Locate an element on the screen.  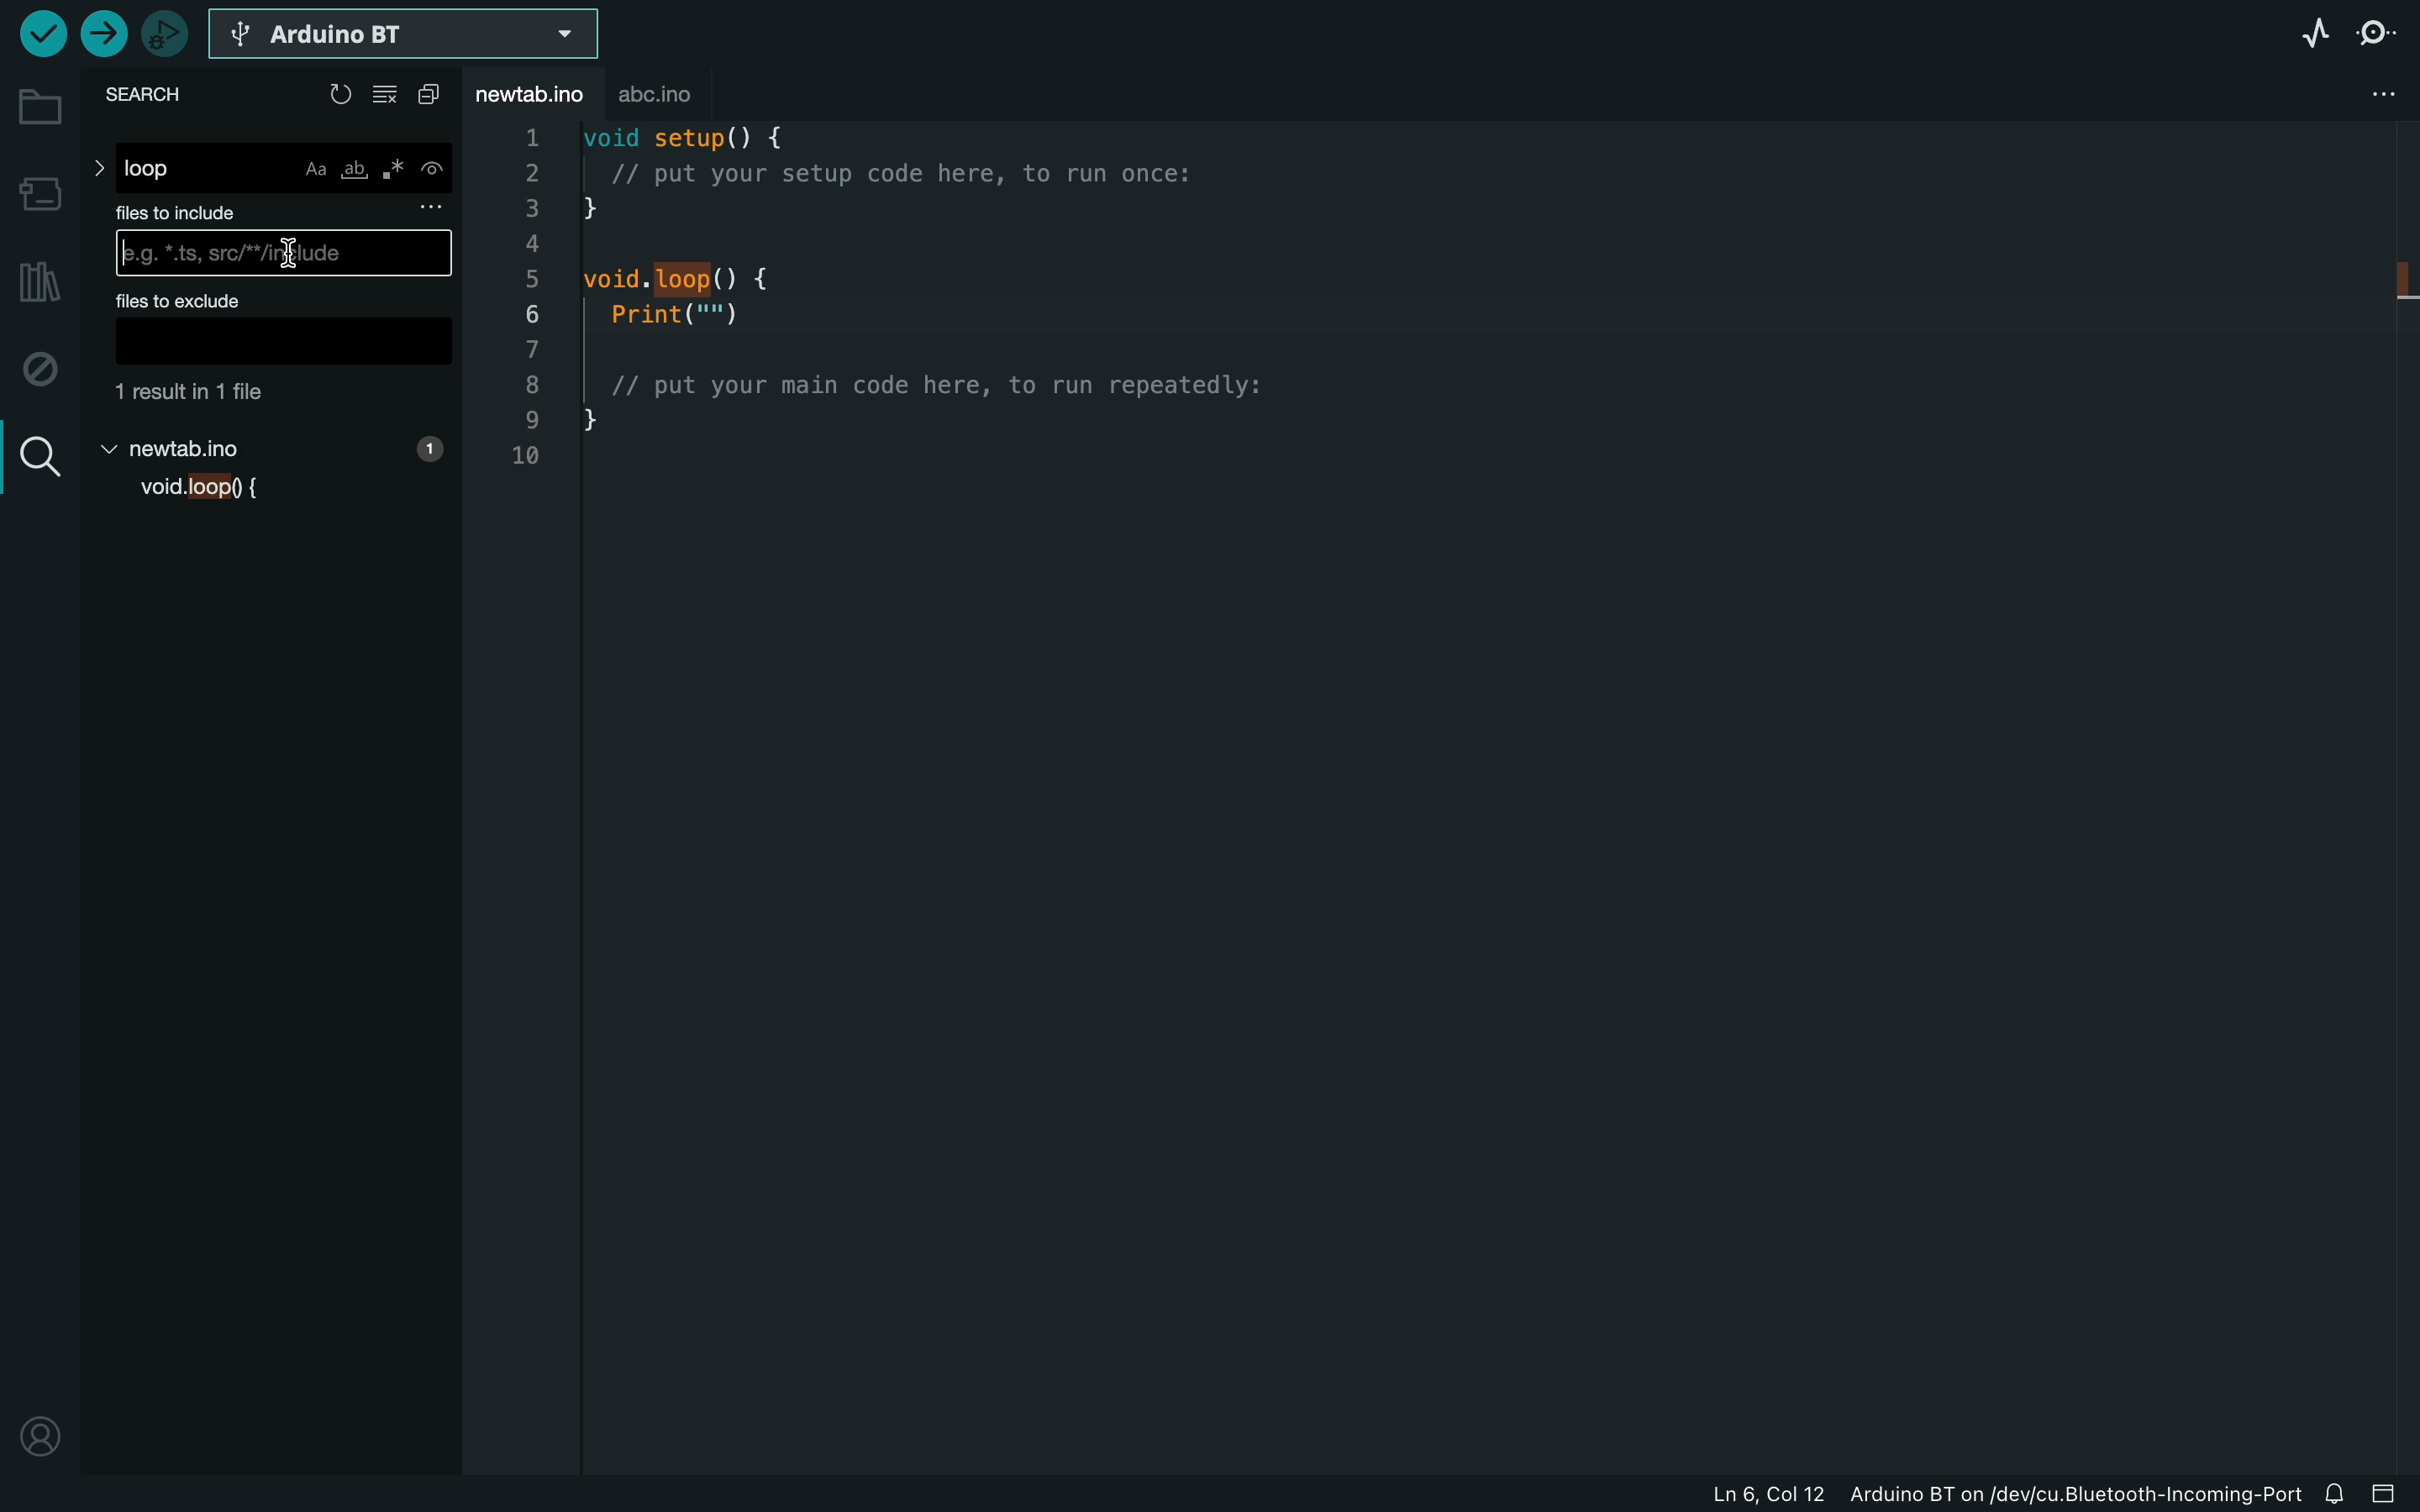
debug is located at coordinates (43, 369).